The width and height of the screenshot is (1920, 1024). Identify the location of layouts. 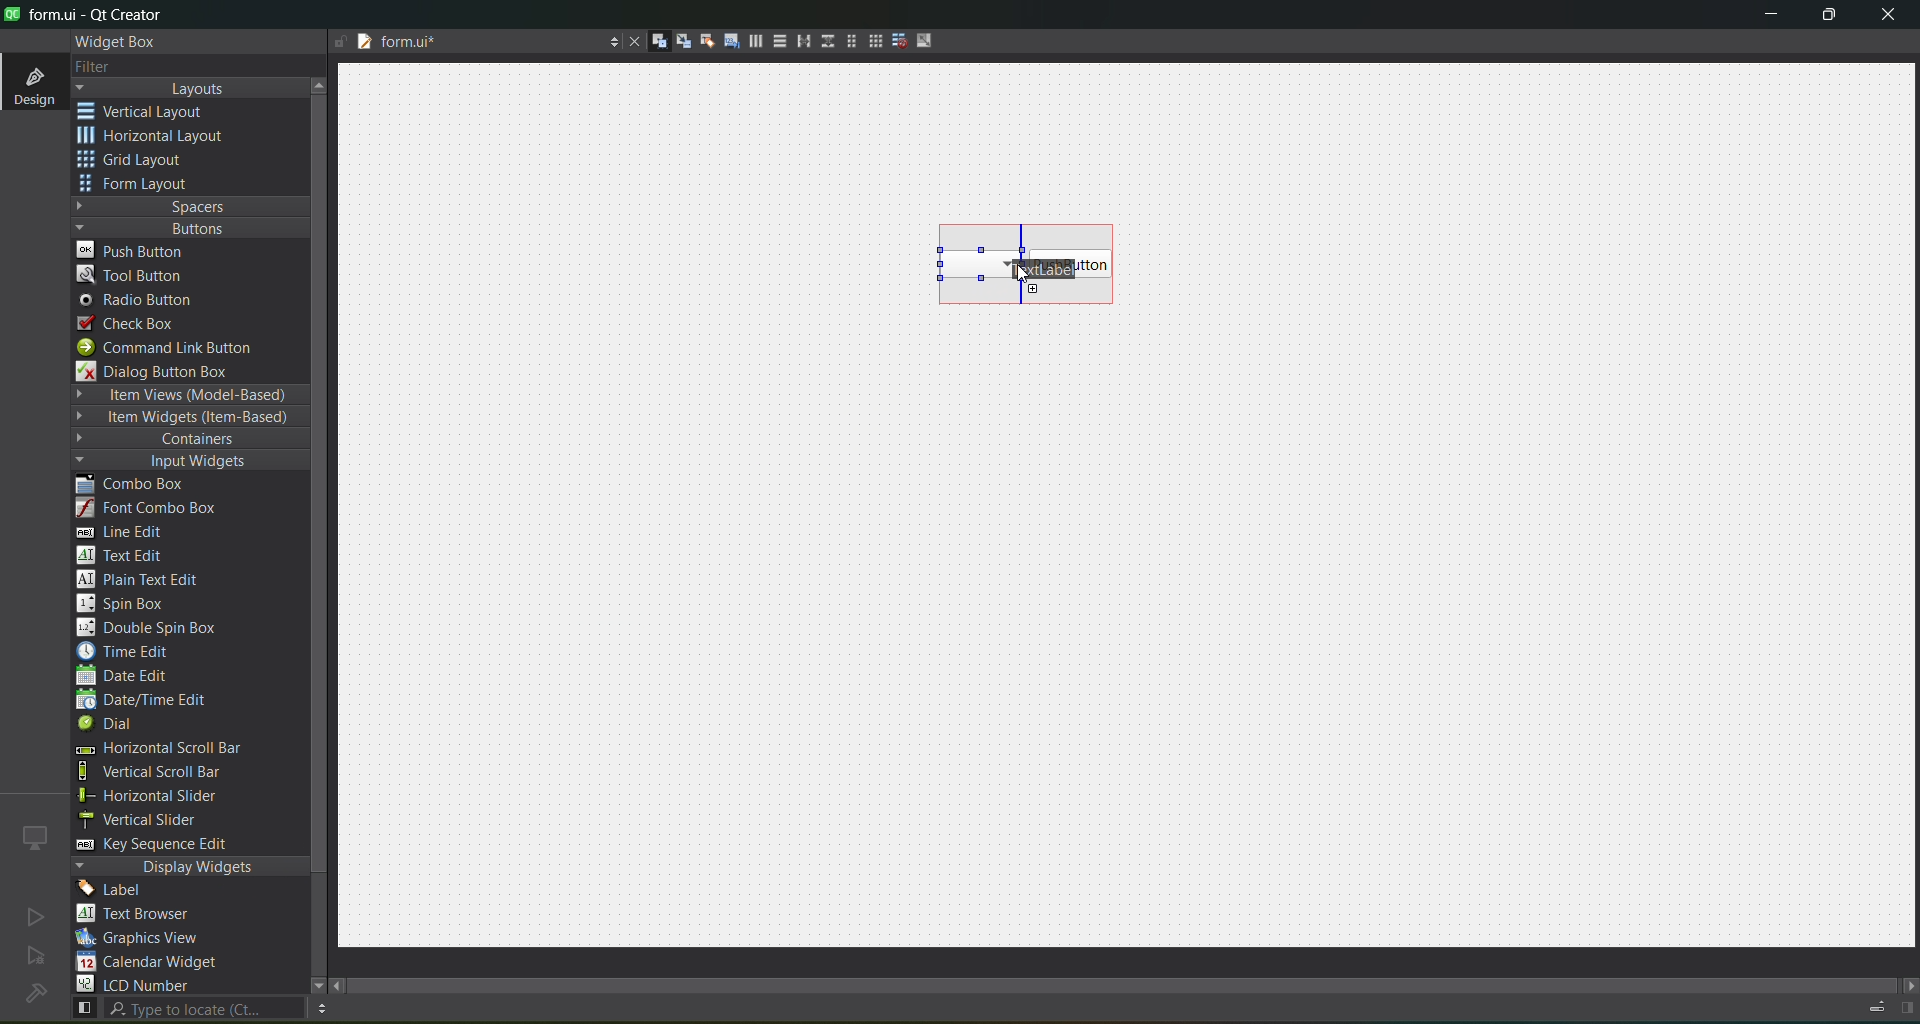
(190, 88).